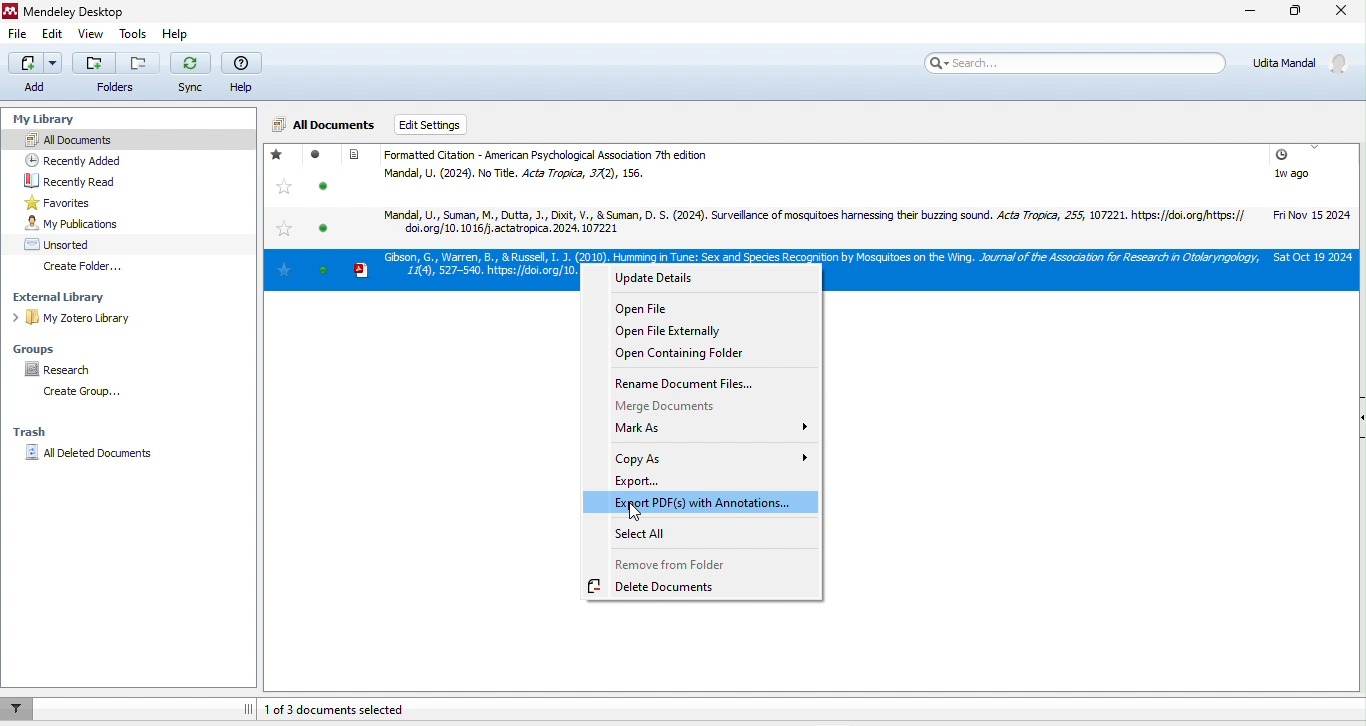  Describe the element at coordinates (94, 33) in the screenshot. I see `view` at that location.